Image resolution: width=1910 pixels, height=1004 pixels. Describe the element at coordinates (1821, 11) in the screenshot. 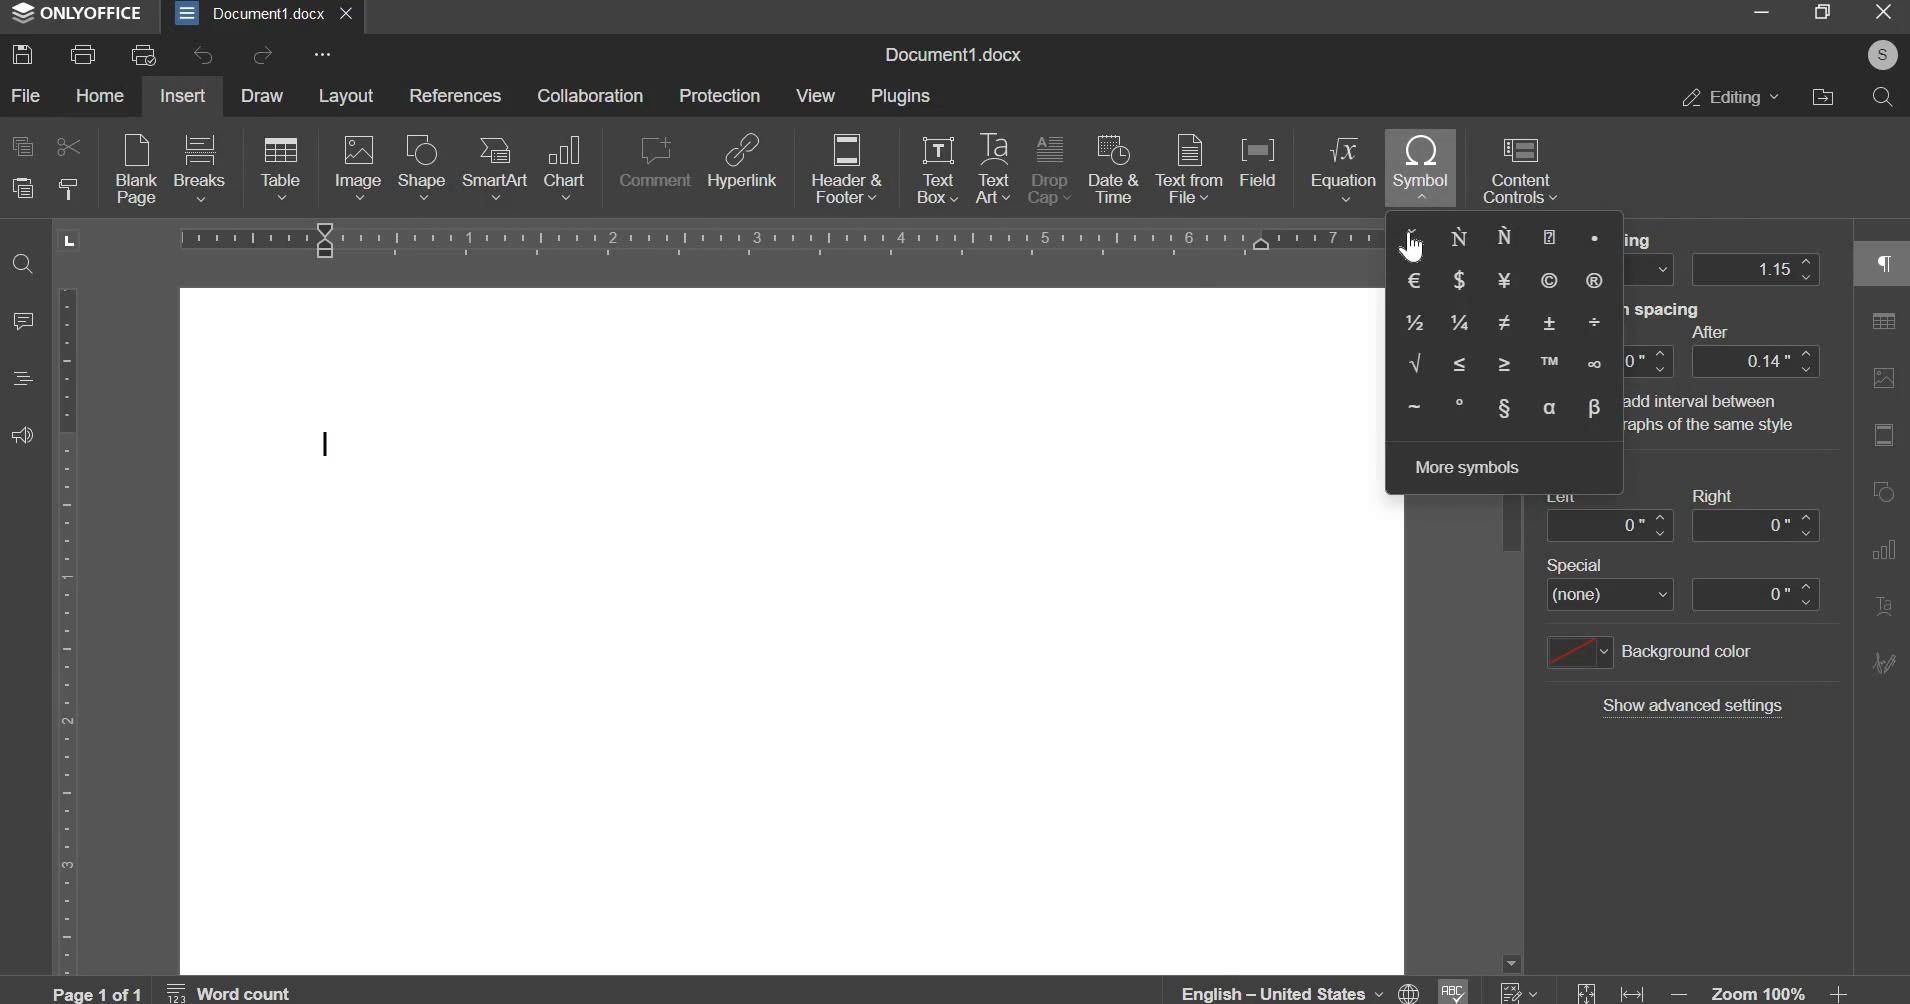

I see `maximize` at that location.